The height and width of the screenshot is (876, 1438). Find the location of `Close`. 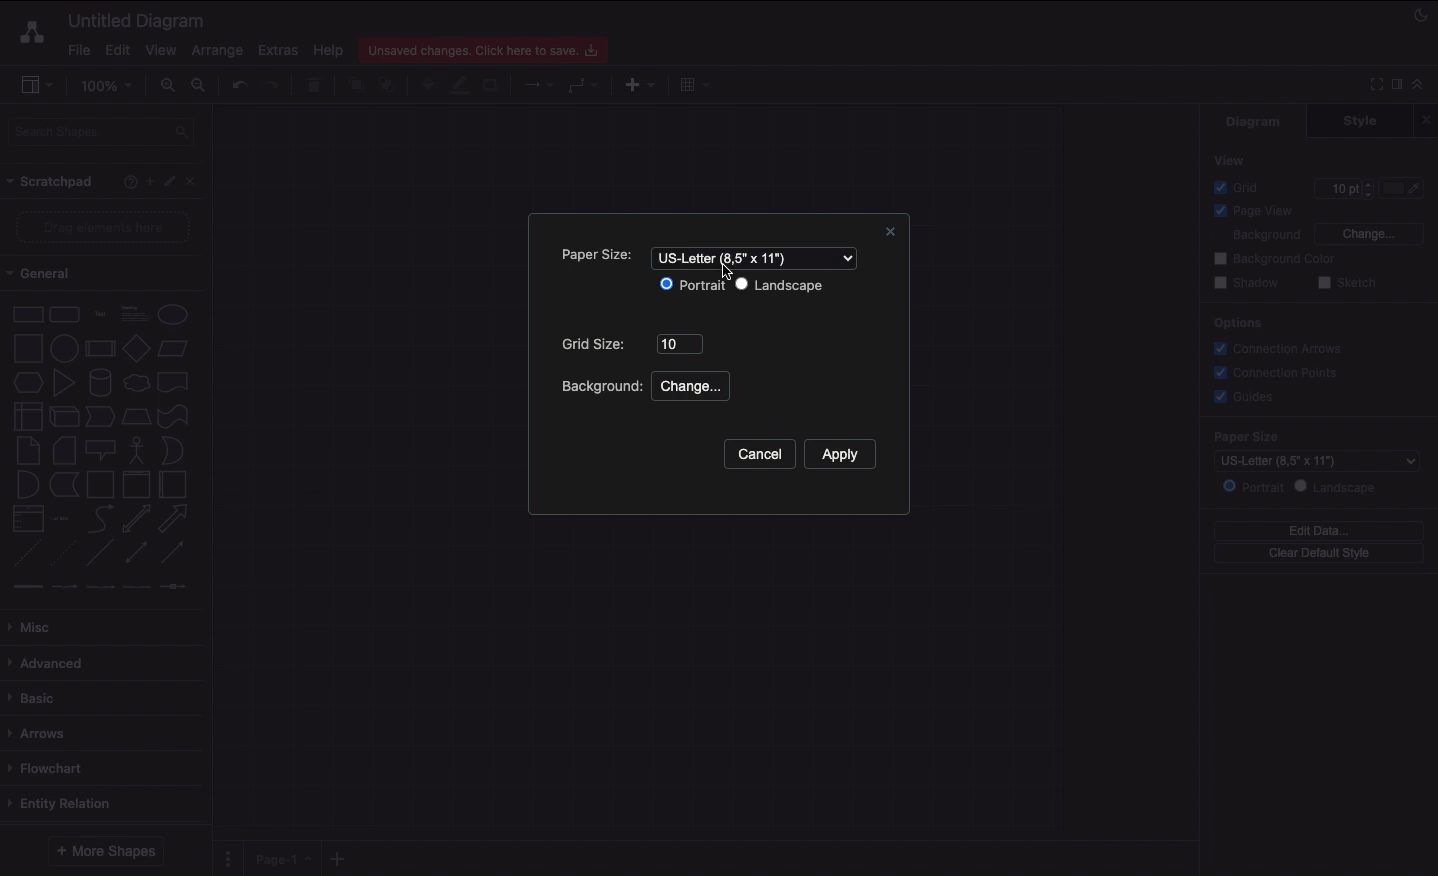

Close is located at coordinates (196, 180).